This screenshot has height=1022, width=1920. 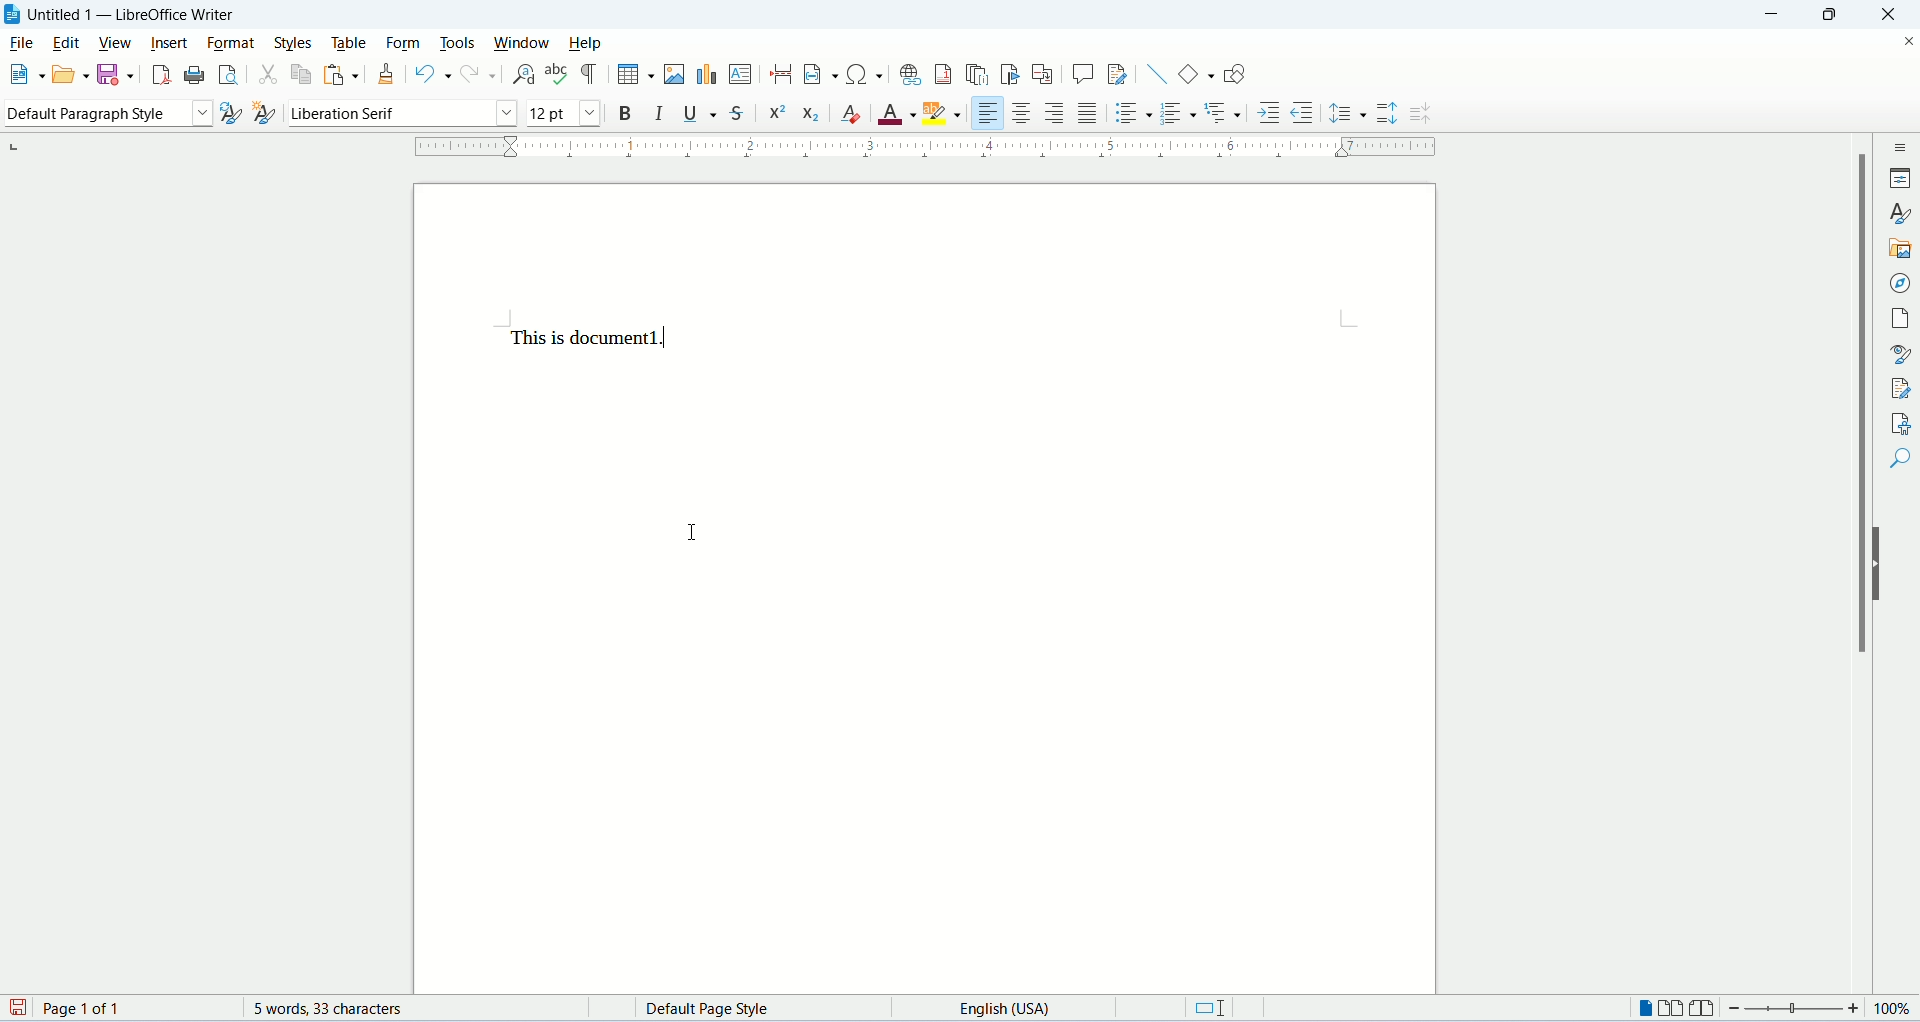 I want to click on paste, so click(x=343, y=74).